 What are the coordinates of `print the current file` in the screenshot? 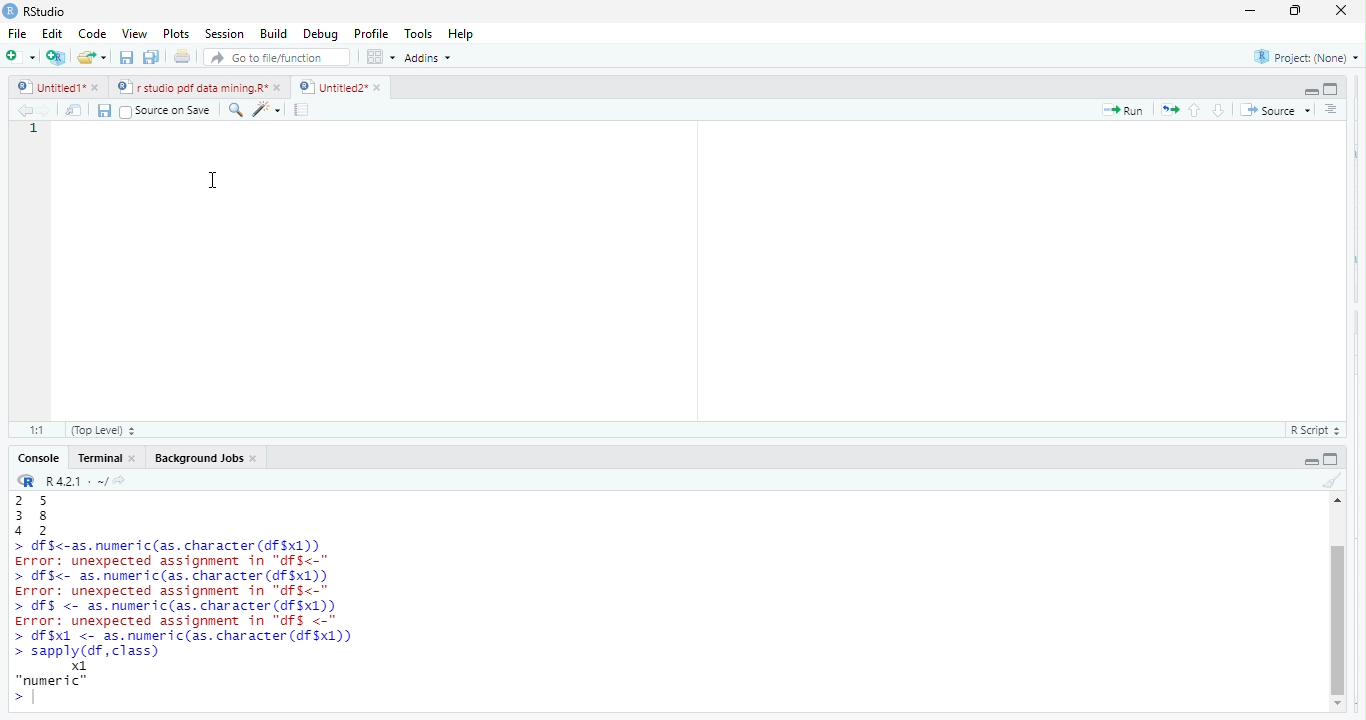 It's located at (180, 57).